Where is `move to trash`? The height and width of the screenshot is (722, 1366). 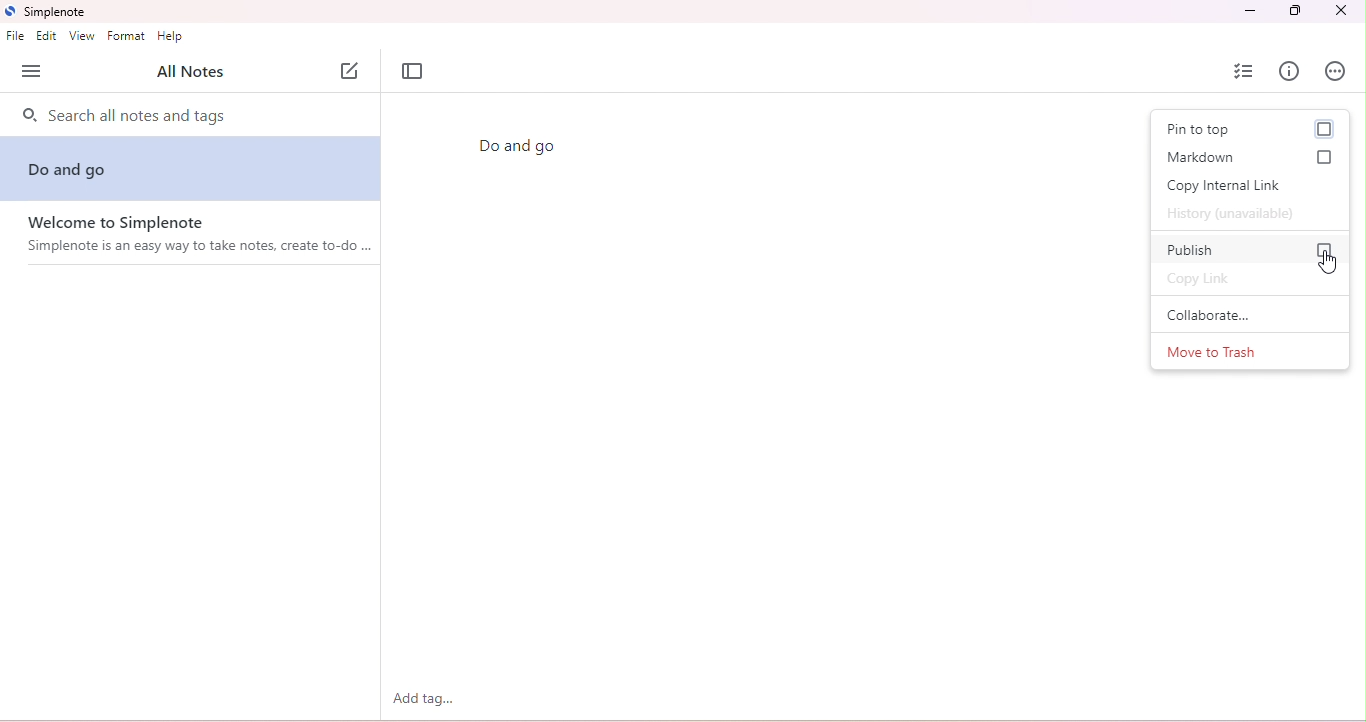 move to trash is located at coordinates (1219, 352).